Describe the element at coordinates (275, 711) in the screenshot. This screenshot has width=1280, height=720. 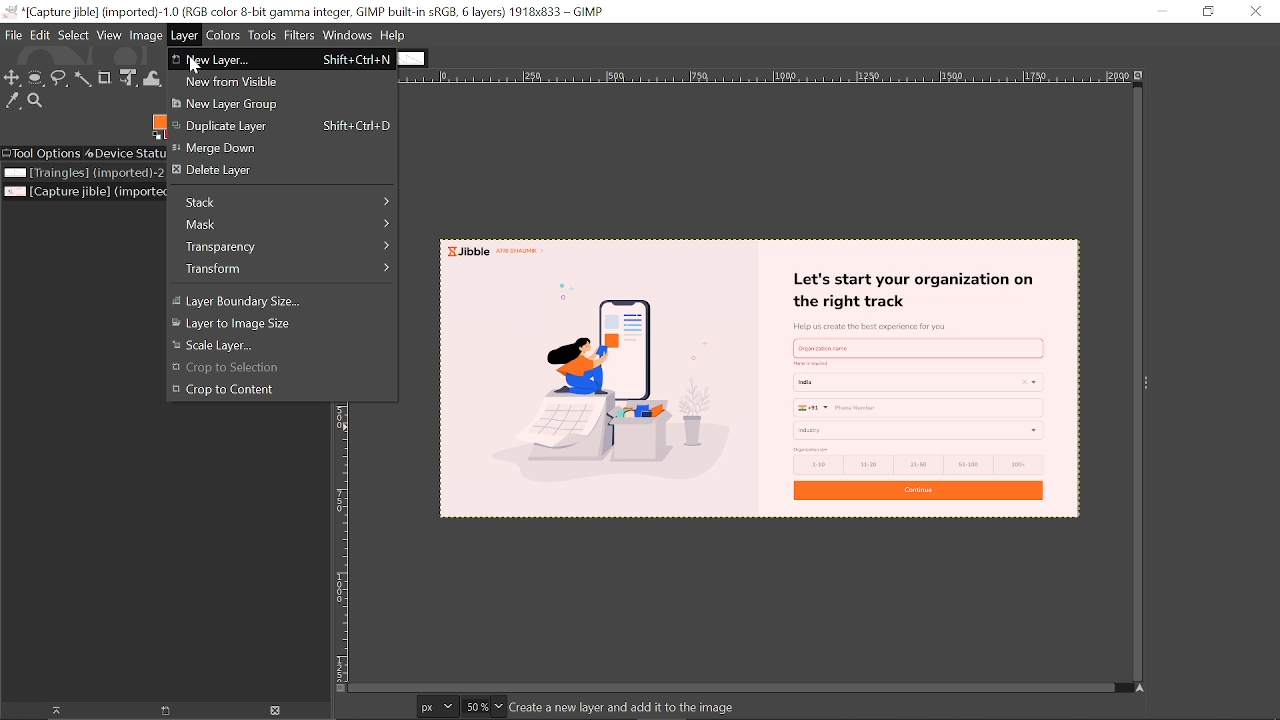
I see `Delete image` at that location.